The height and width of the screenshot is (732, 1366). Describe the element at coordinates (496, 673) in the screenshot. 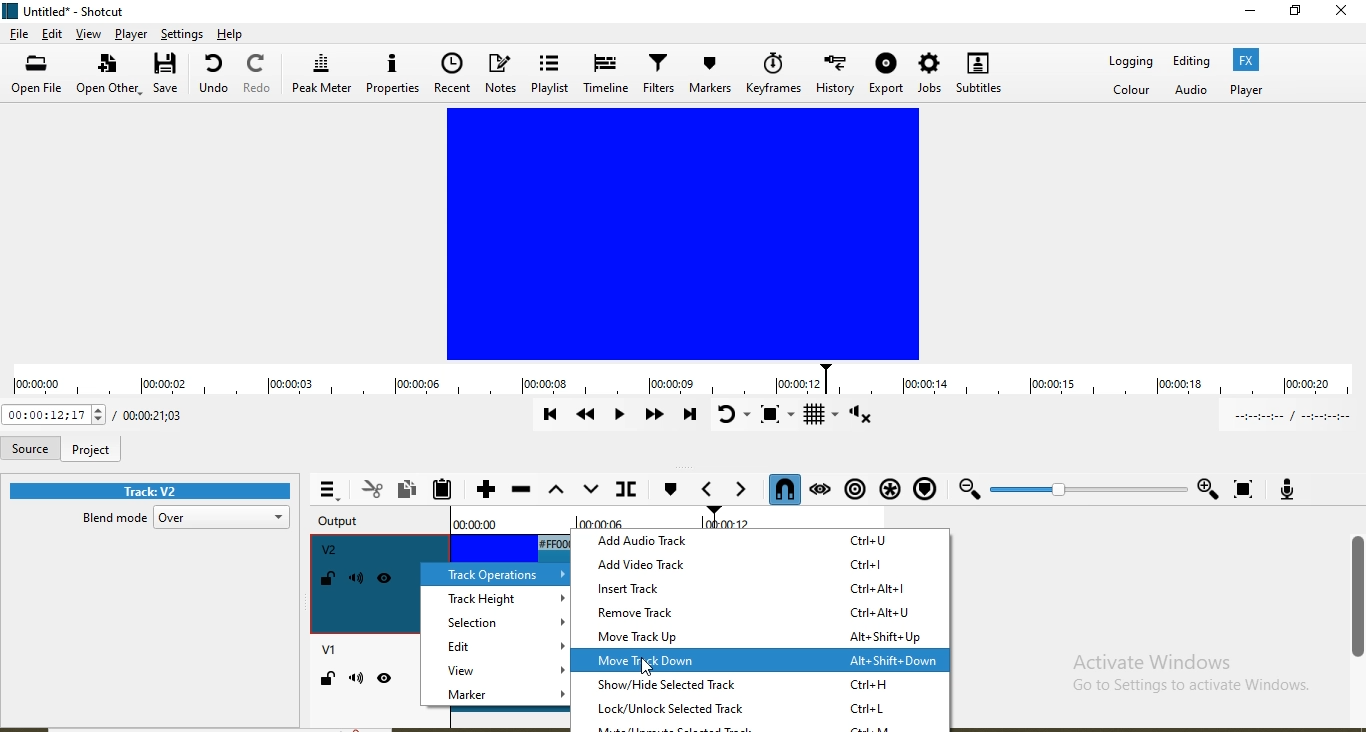

I see `view` at that location.